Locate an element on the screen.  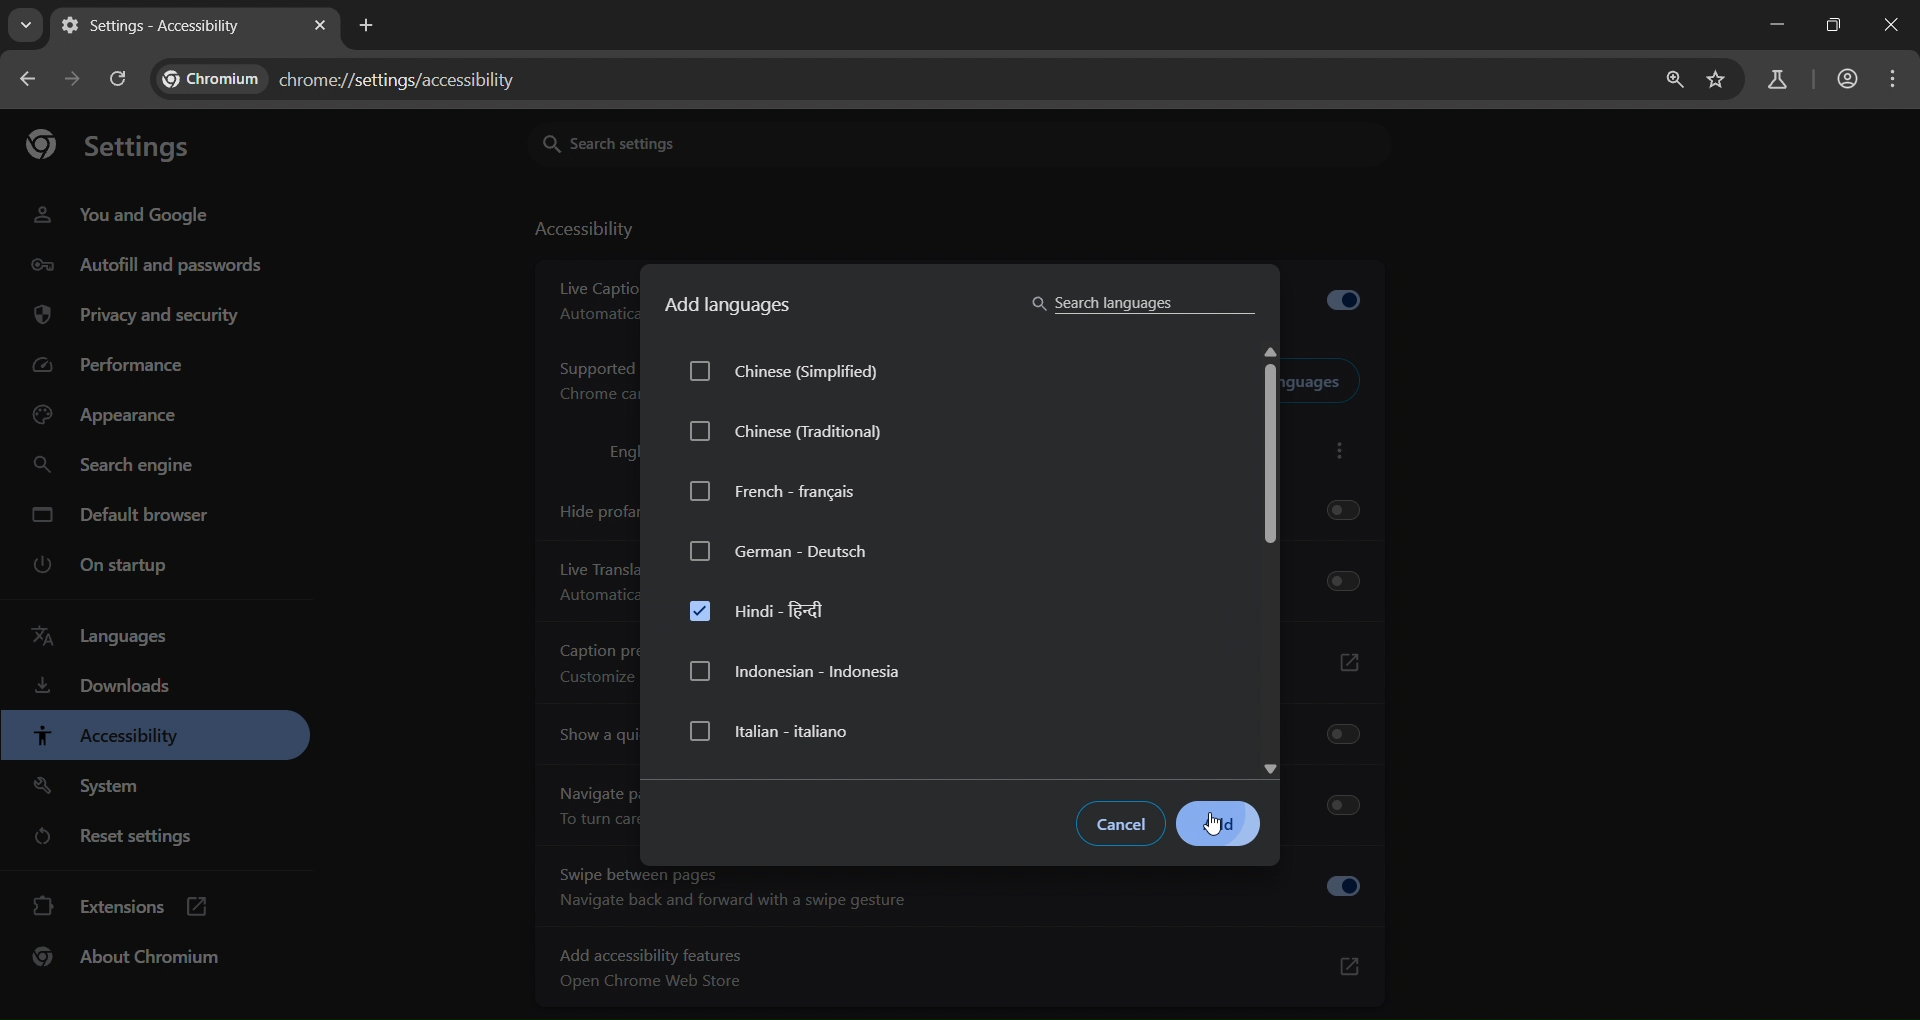
search tabs is located at coordinates (27, 23).